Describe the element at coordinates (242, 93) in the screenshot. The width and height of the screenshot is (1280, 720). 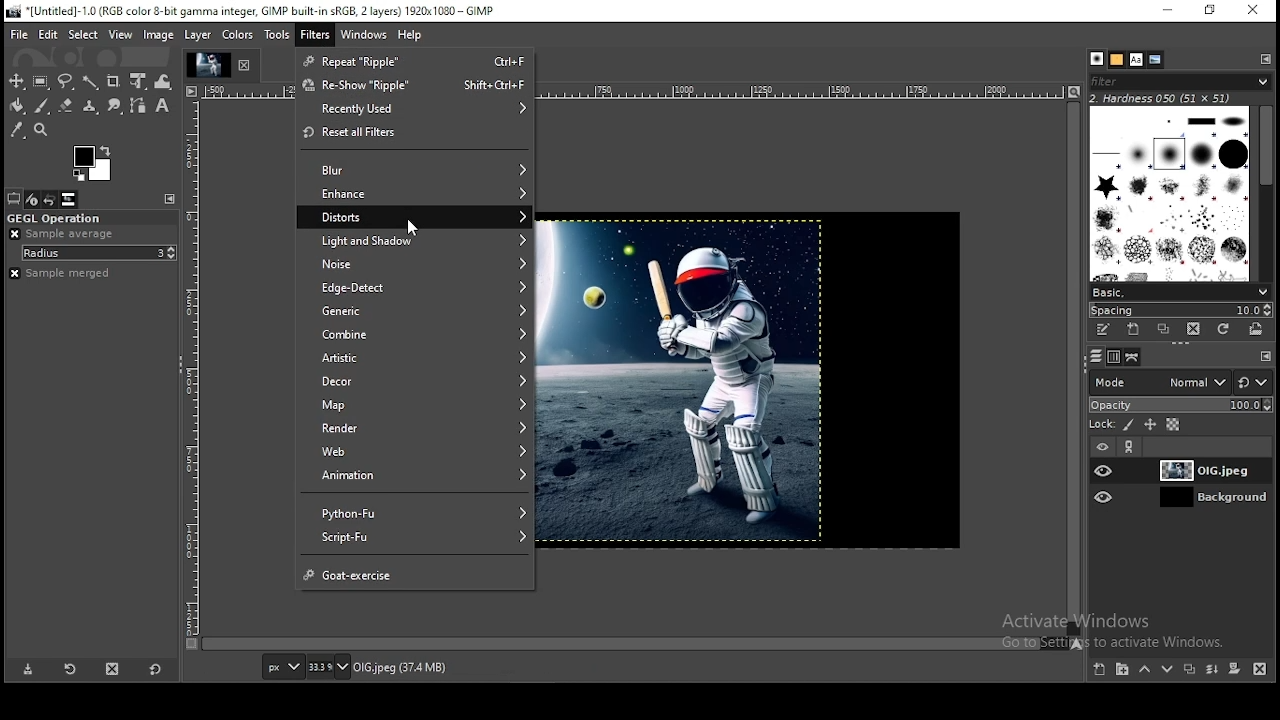
I see `measuring line` at that location.